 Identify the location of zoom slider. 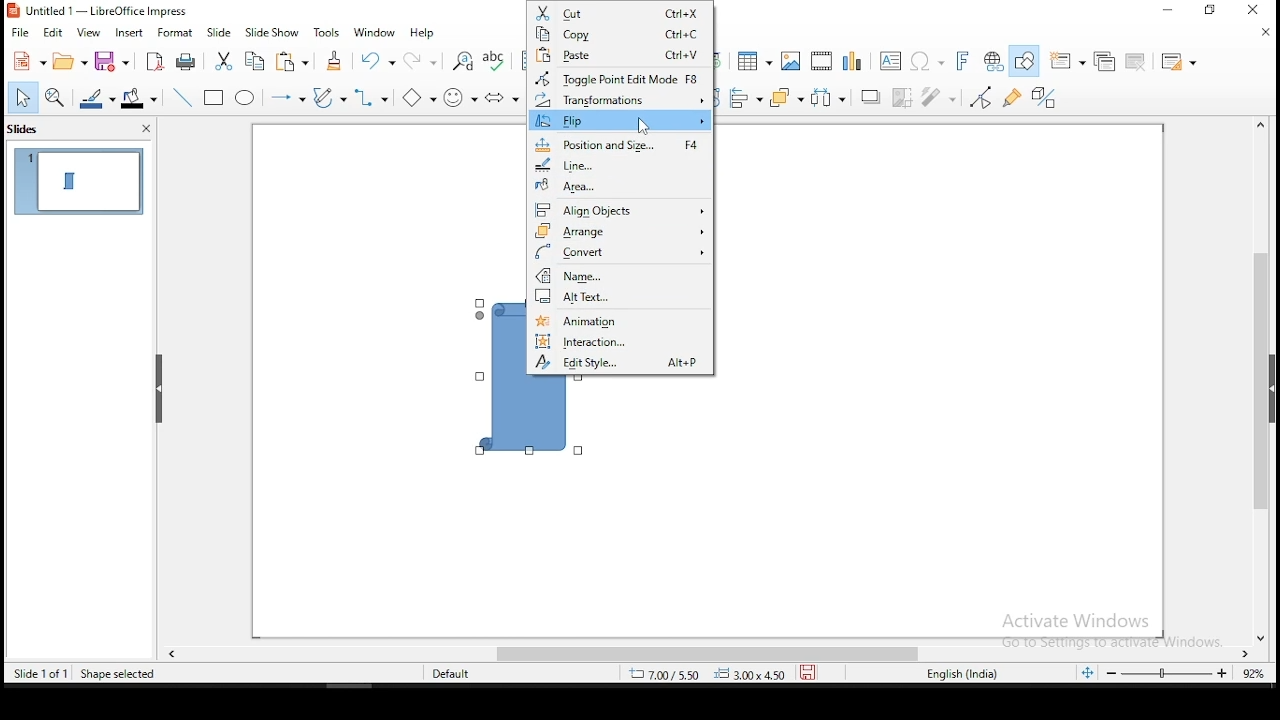
(1169, 676).